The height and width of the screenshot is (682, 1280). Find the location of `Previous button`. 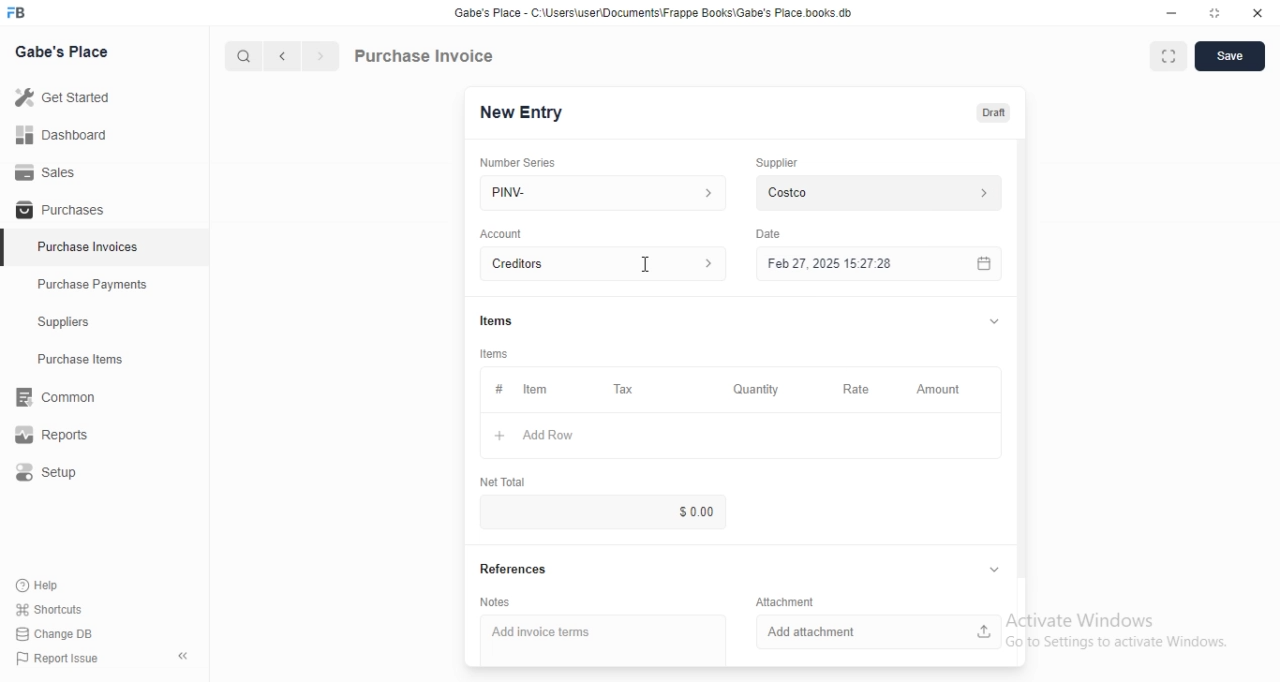

Previous button is located at coordinates (283, 56).